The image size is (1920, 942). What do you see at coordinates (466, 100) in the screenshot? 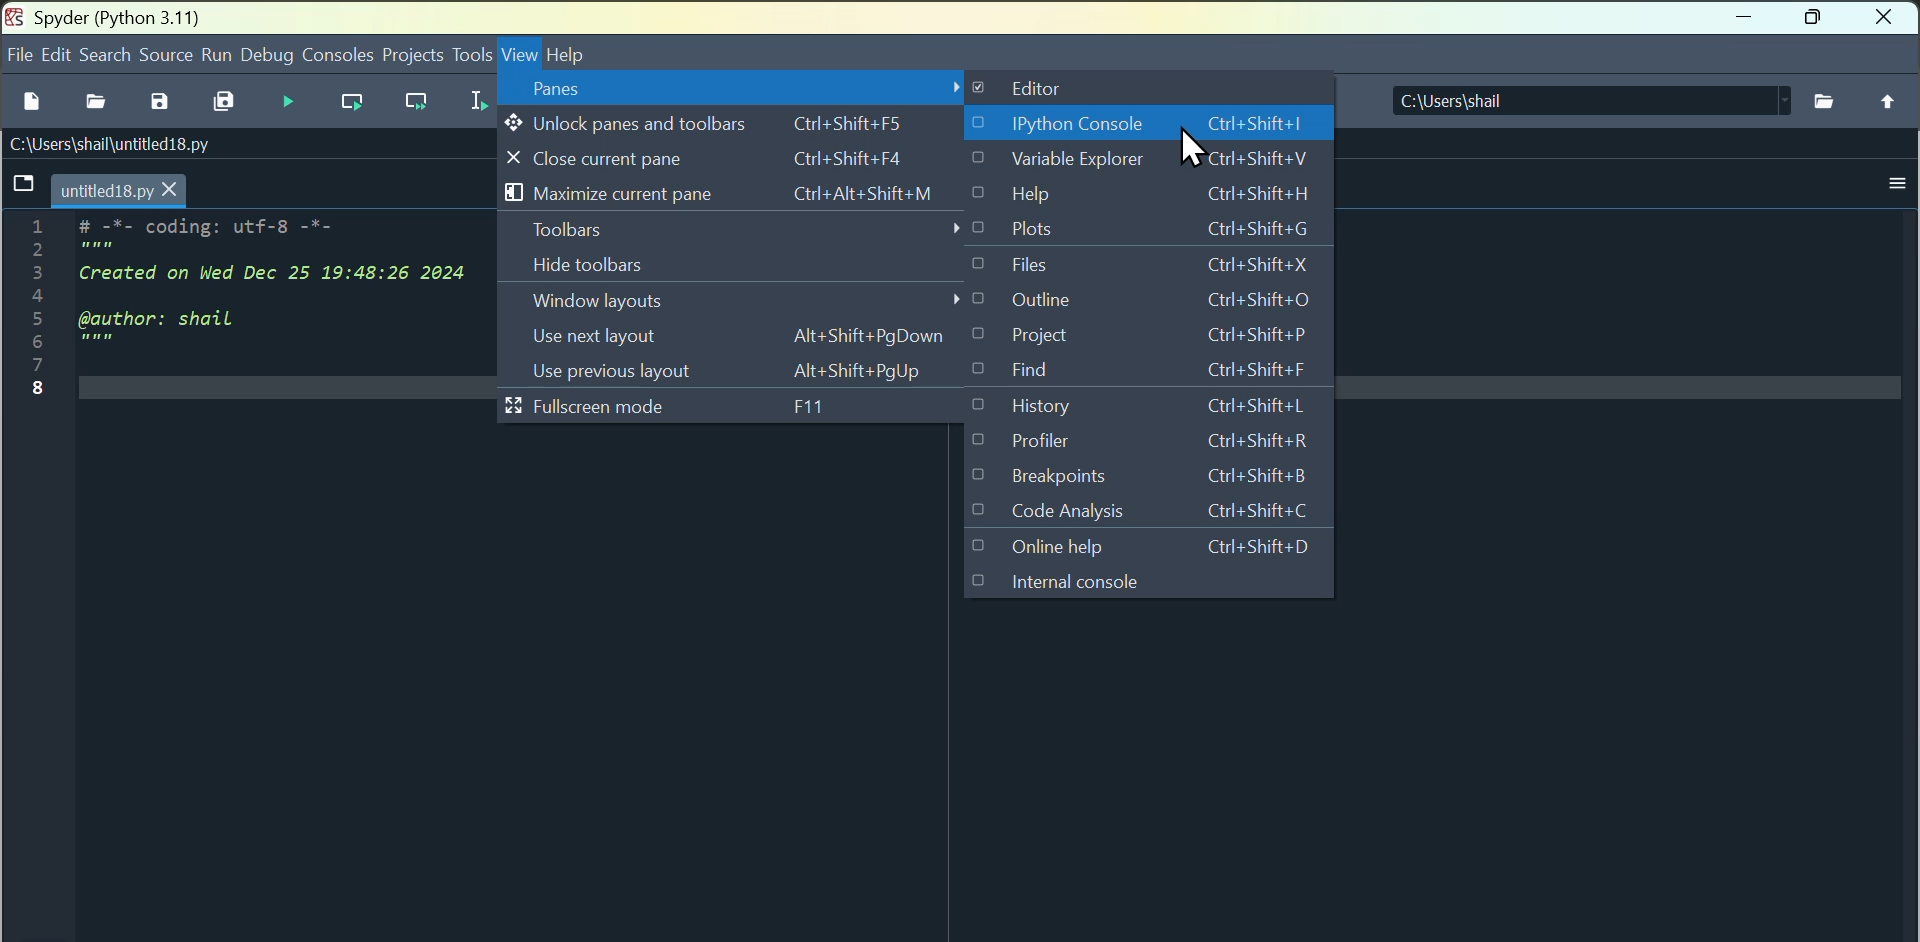
I see `Run selected cell` at bounding box center [466, 100].